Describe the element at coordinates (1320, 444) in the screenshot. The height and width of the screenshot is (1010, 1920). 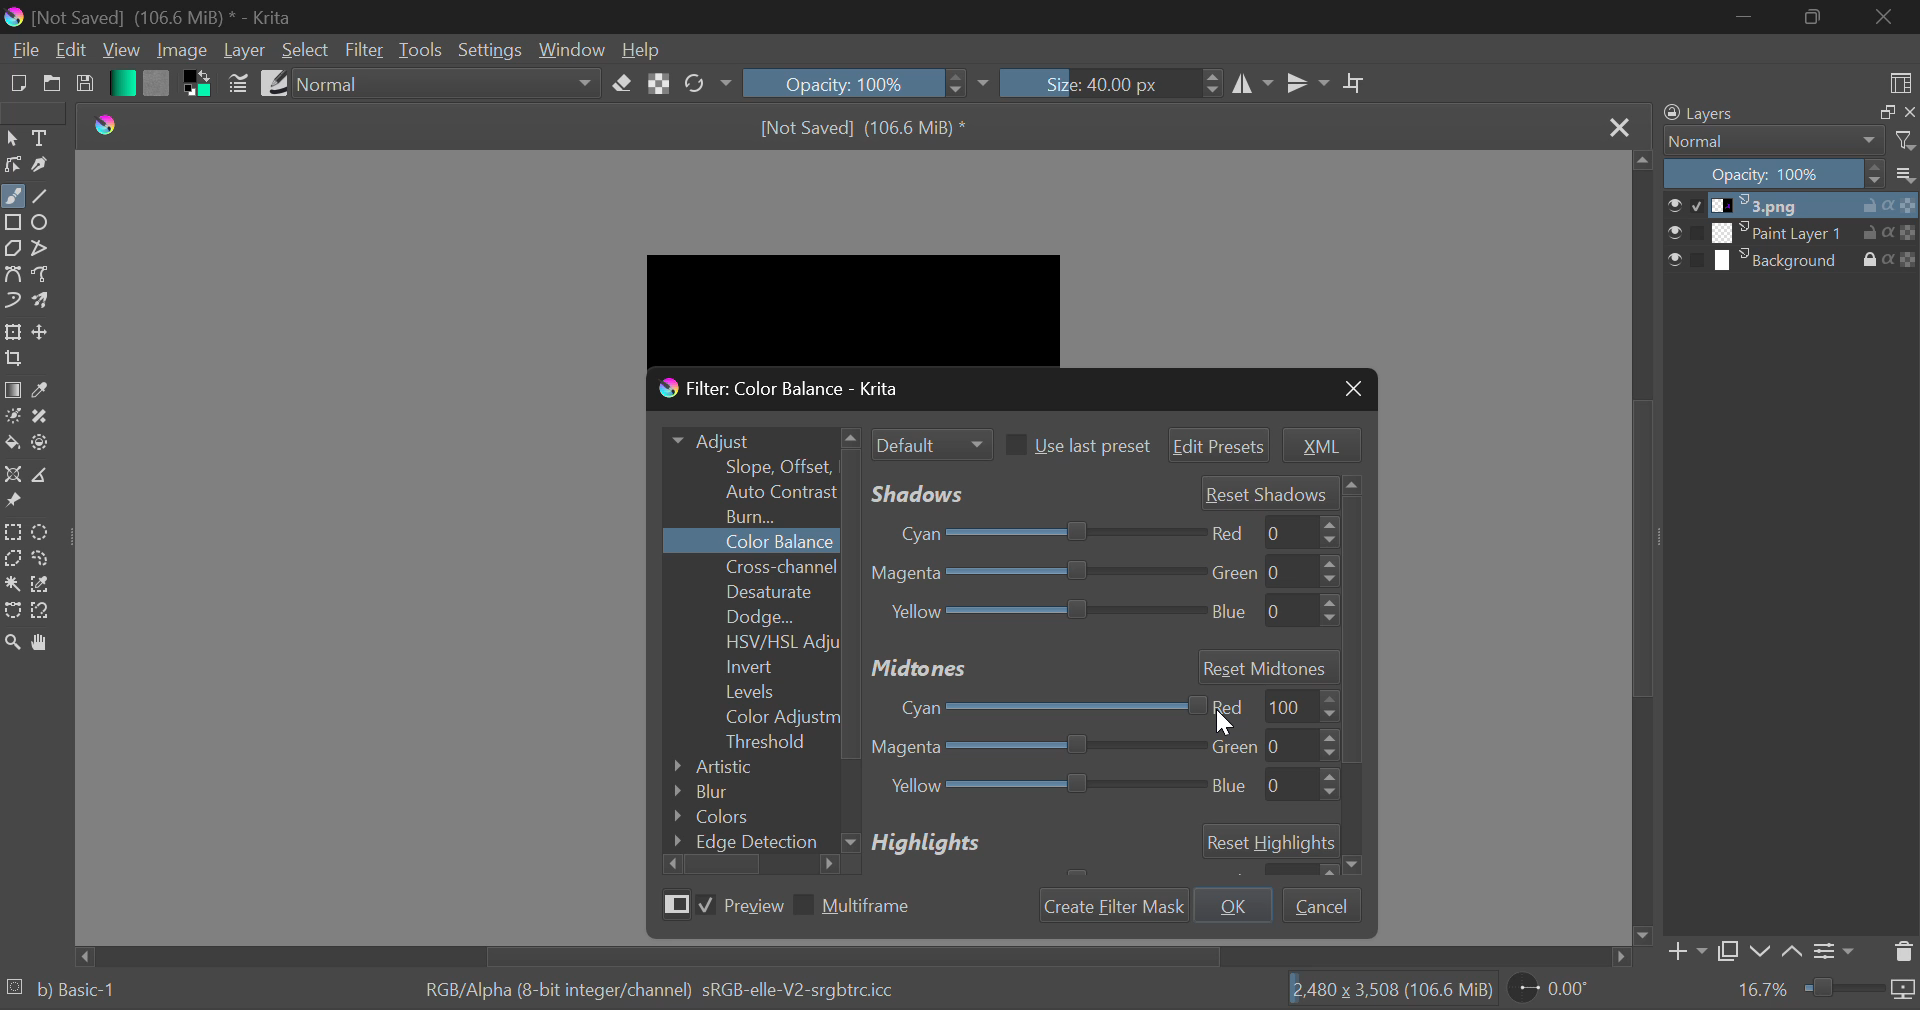
I see `XML` at that location.